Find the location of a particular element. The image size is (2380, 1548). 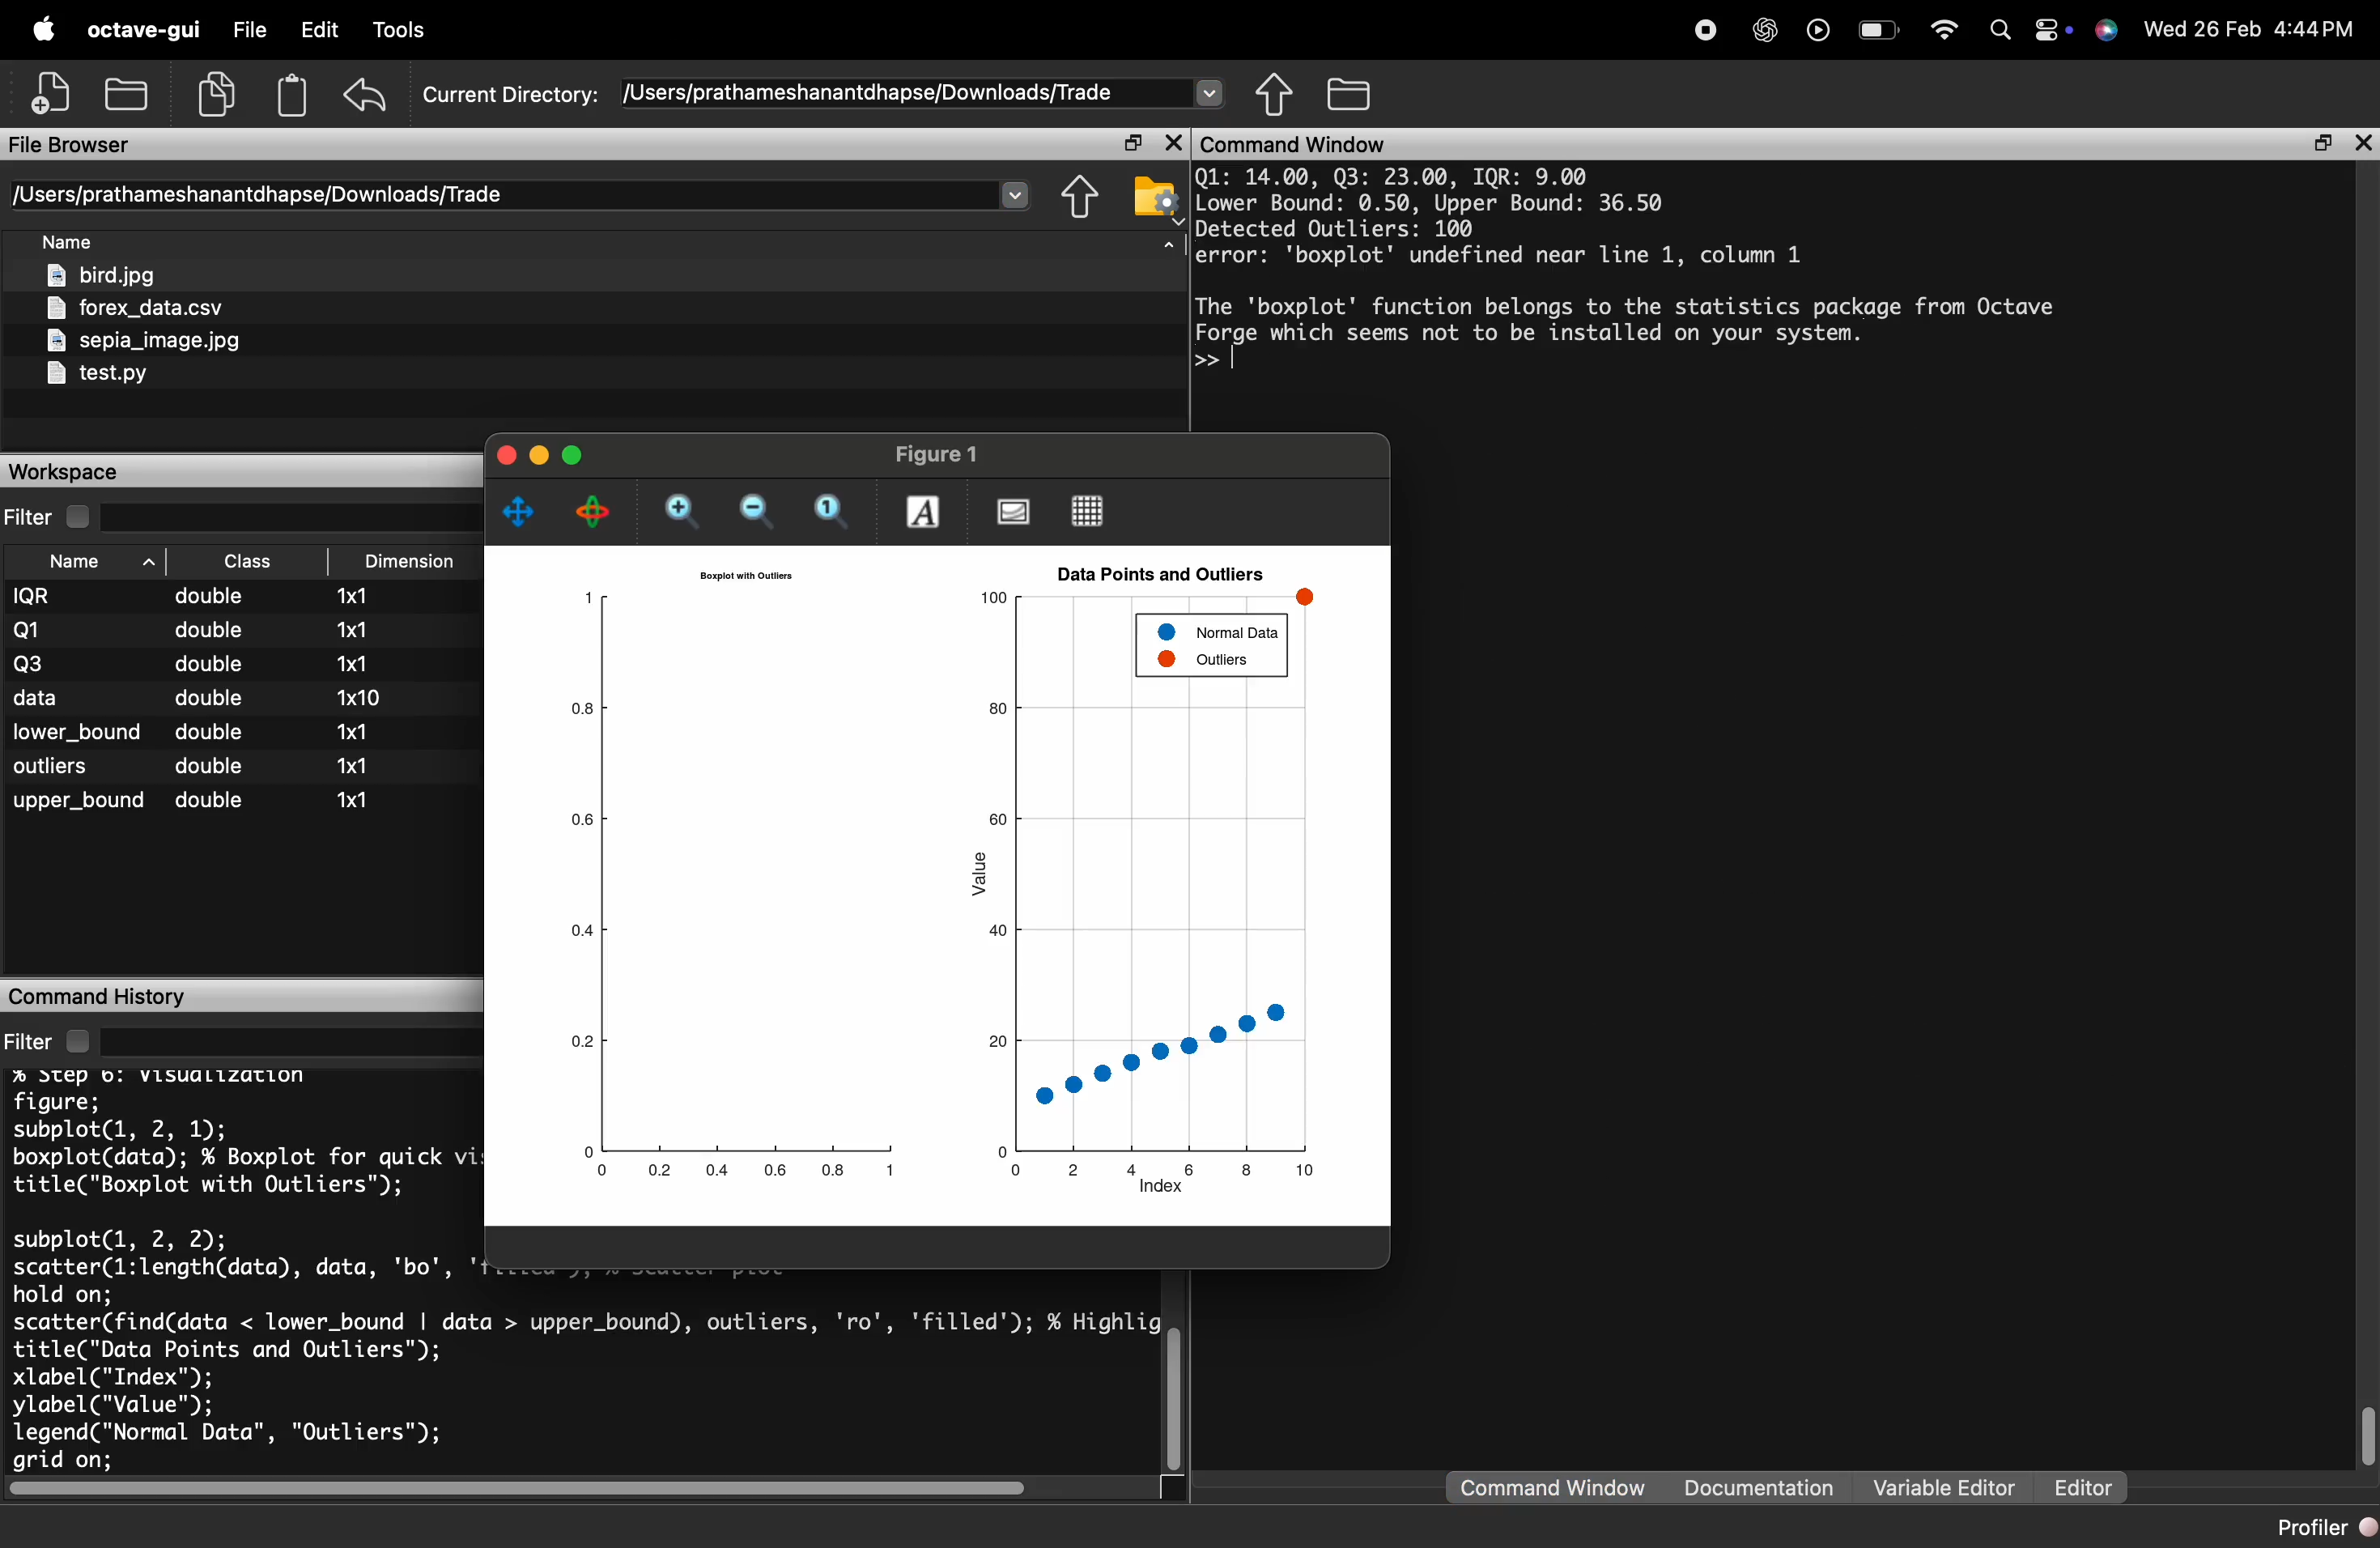

sepia_image.jpg is located at coordinates (145, 341).